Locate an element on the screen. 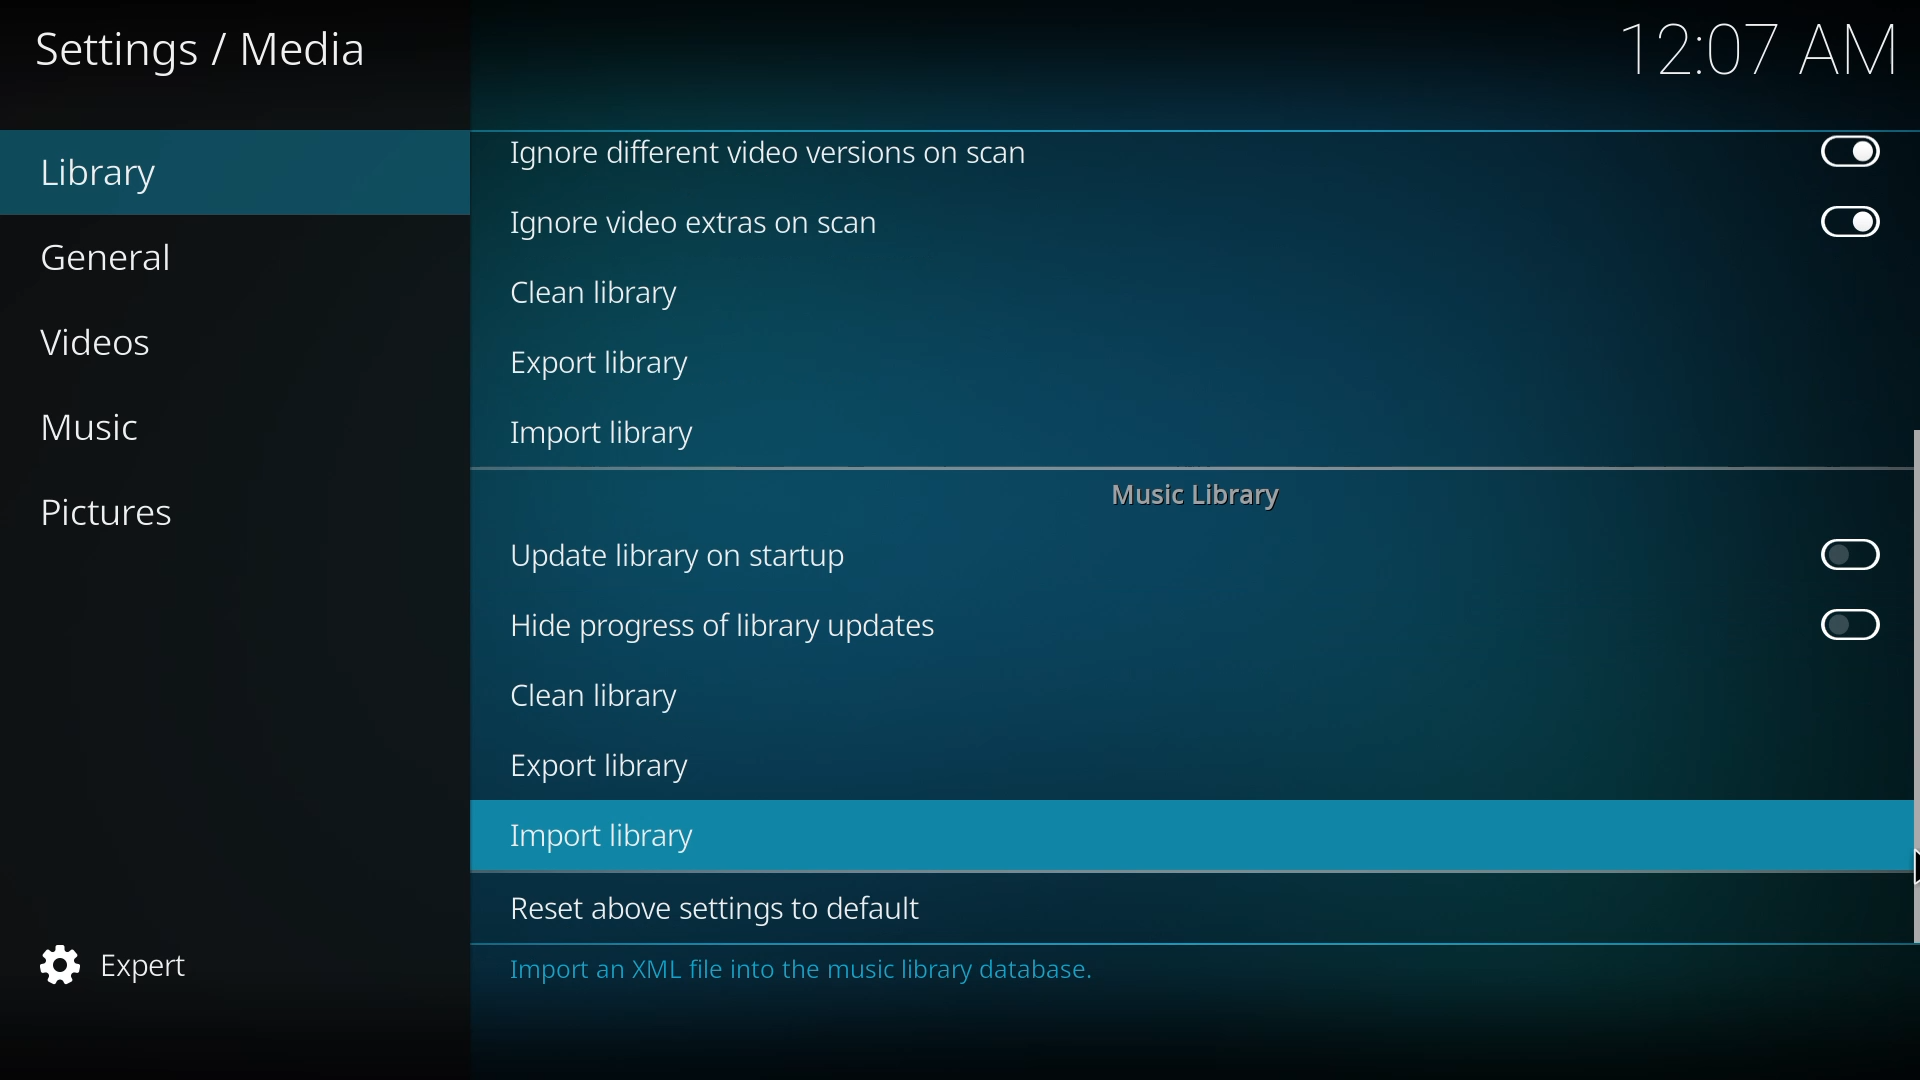  settings media is located at coordinates (205, 51).